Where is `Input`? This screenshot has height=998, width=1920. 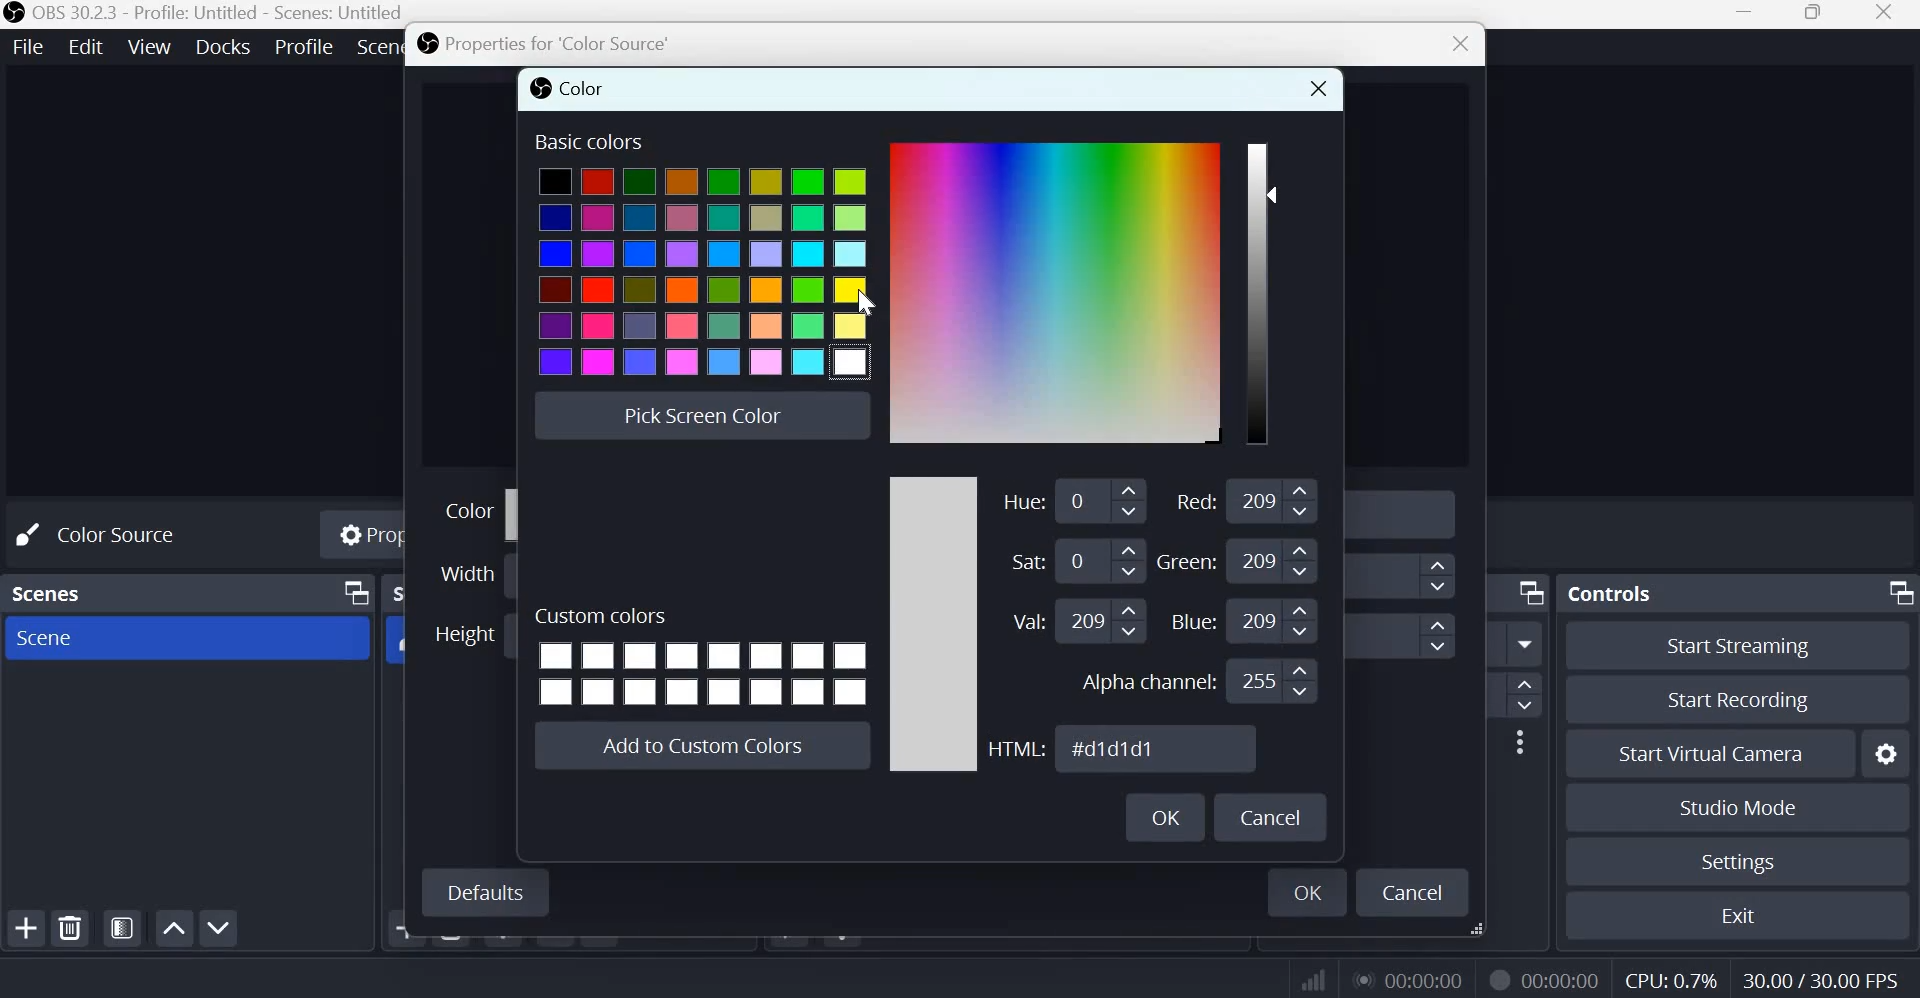 Input is located at coordinates (1101, 560).